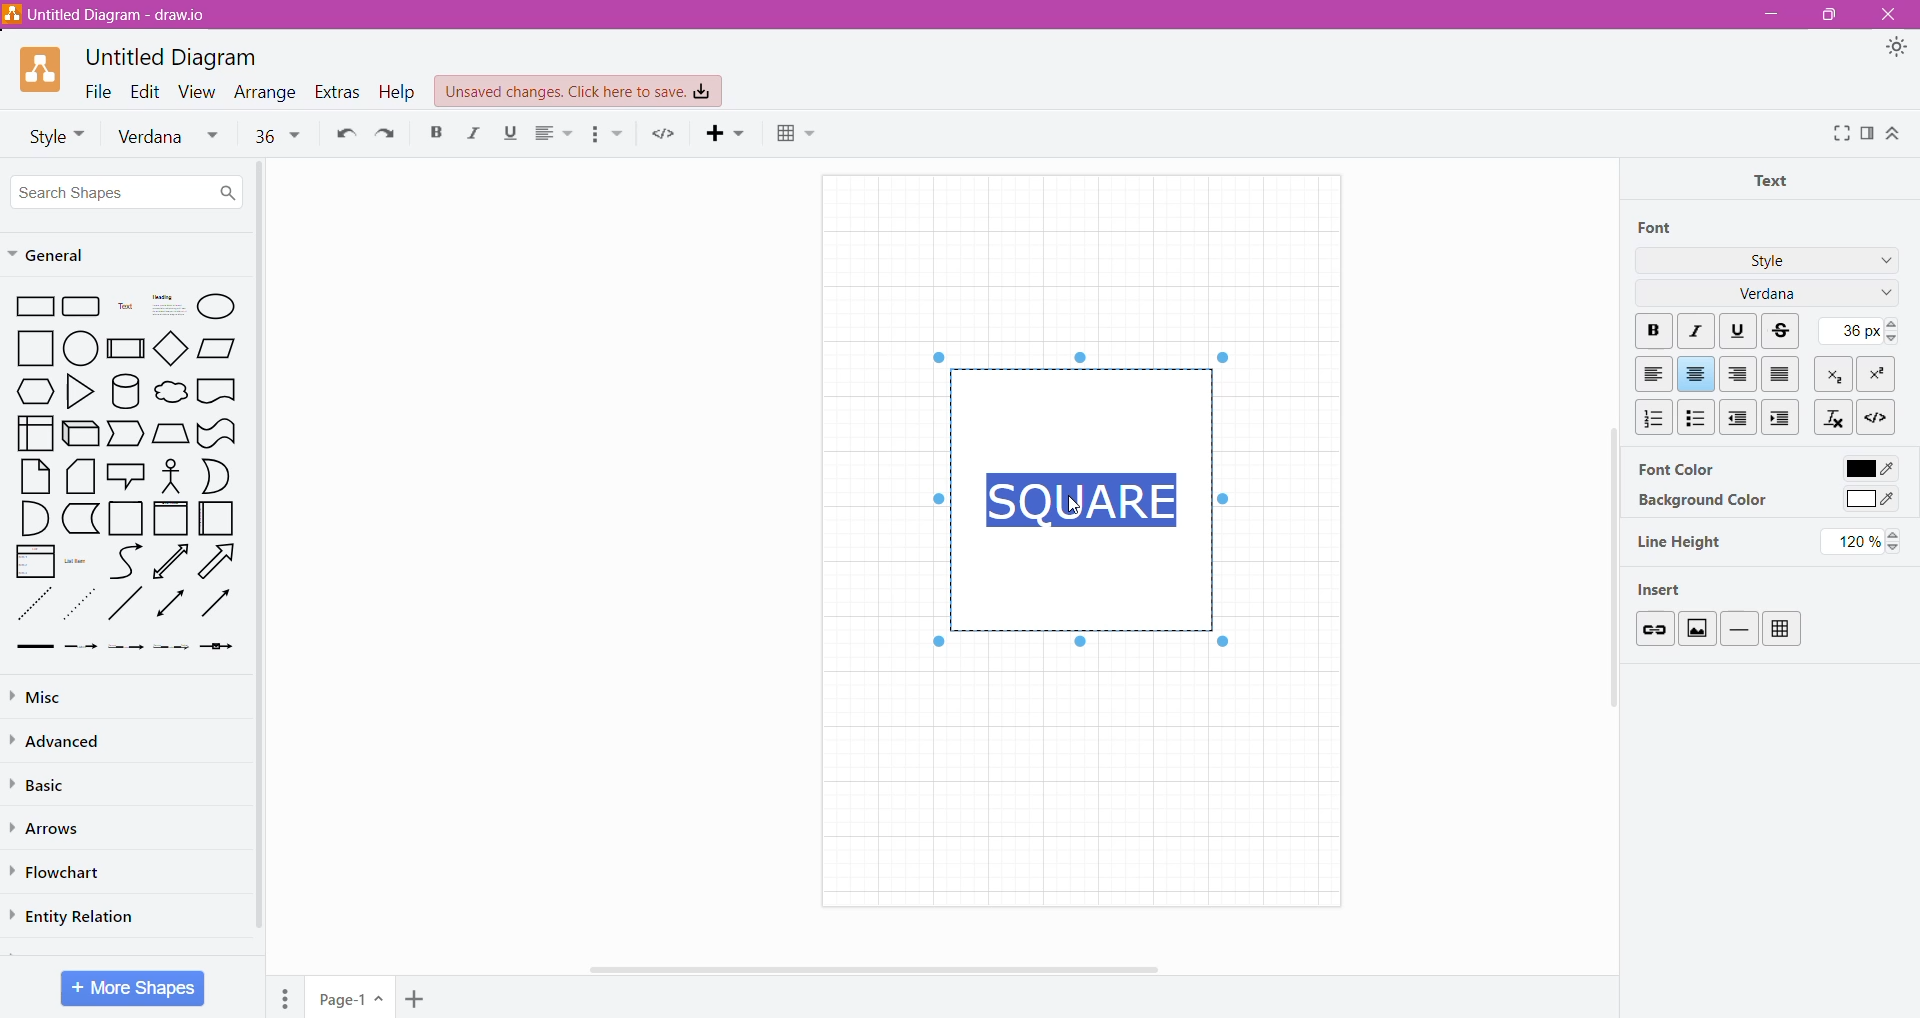  I want to click on Bold, so click(436, 131).